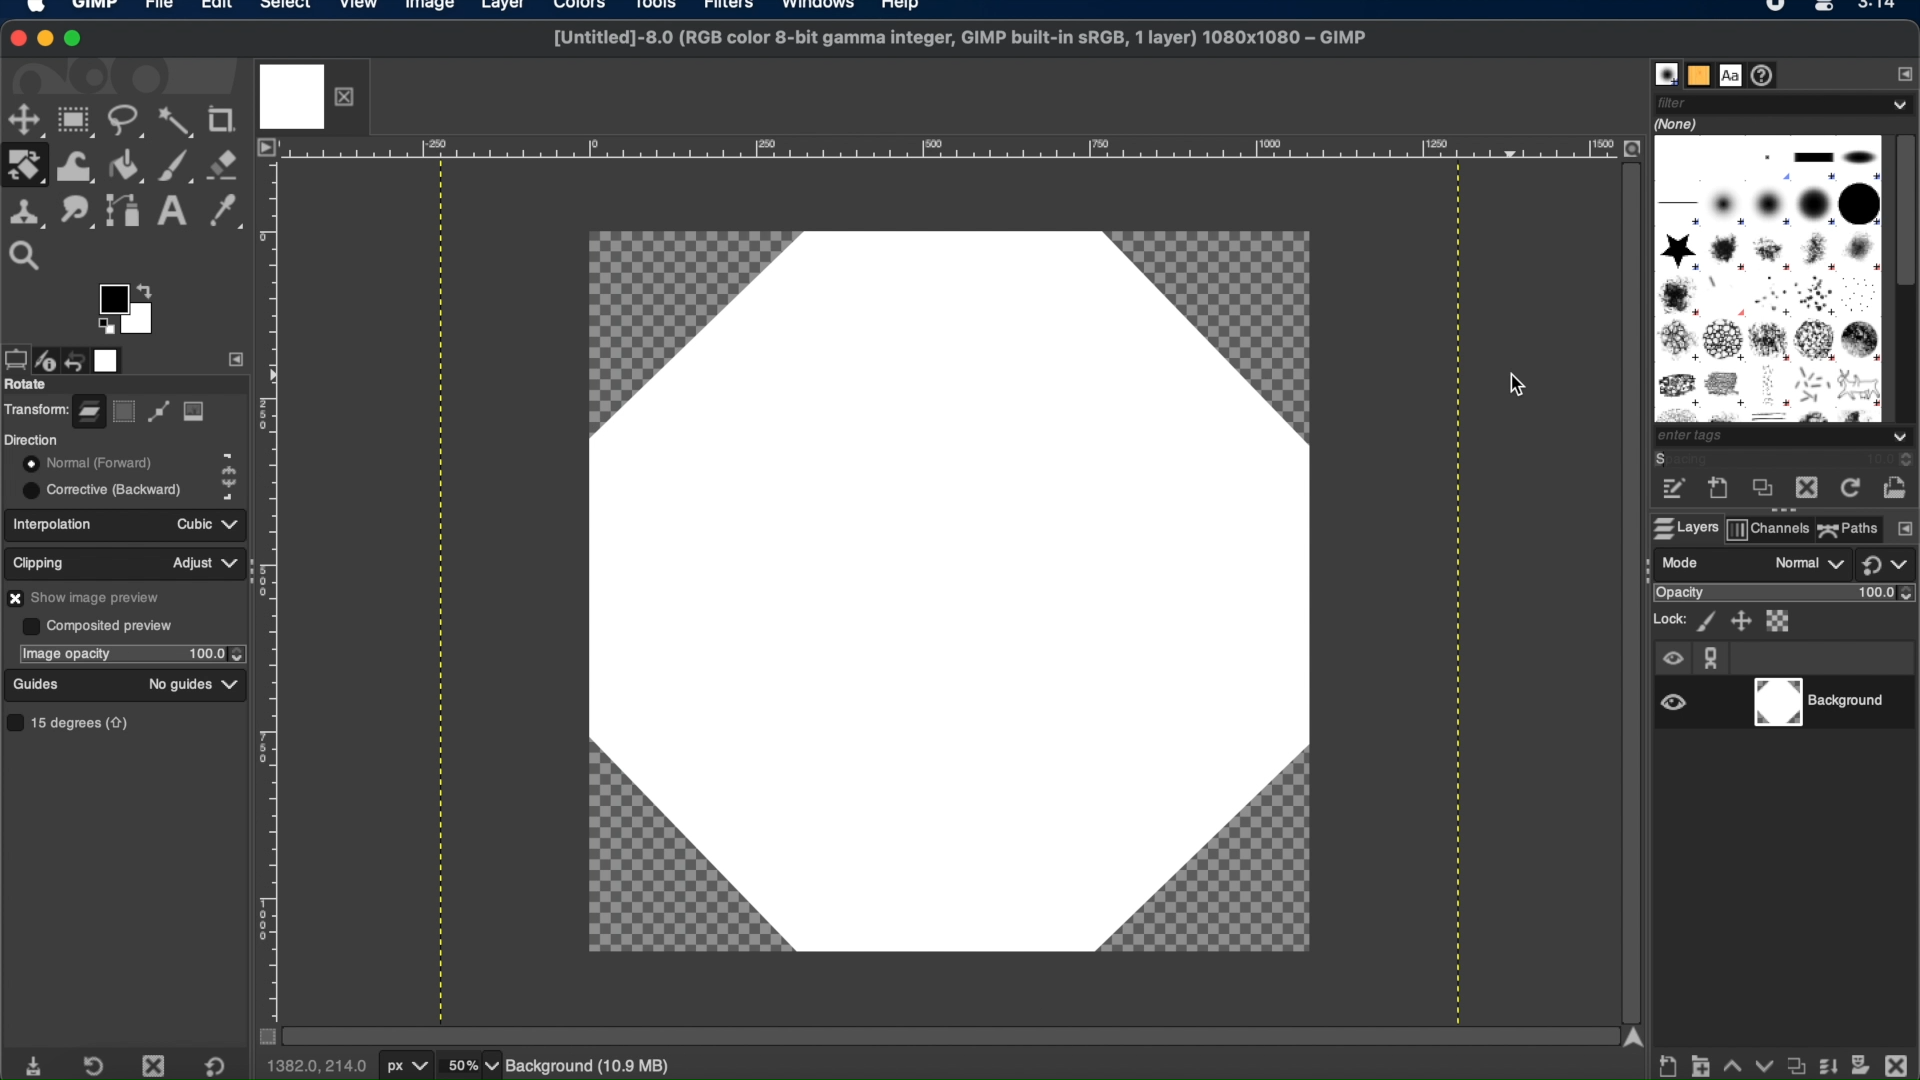  Describe the element at coordinates (292, 95) in the screenshot. I see `image tab` at that location.